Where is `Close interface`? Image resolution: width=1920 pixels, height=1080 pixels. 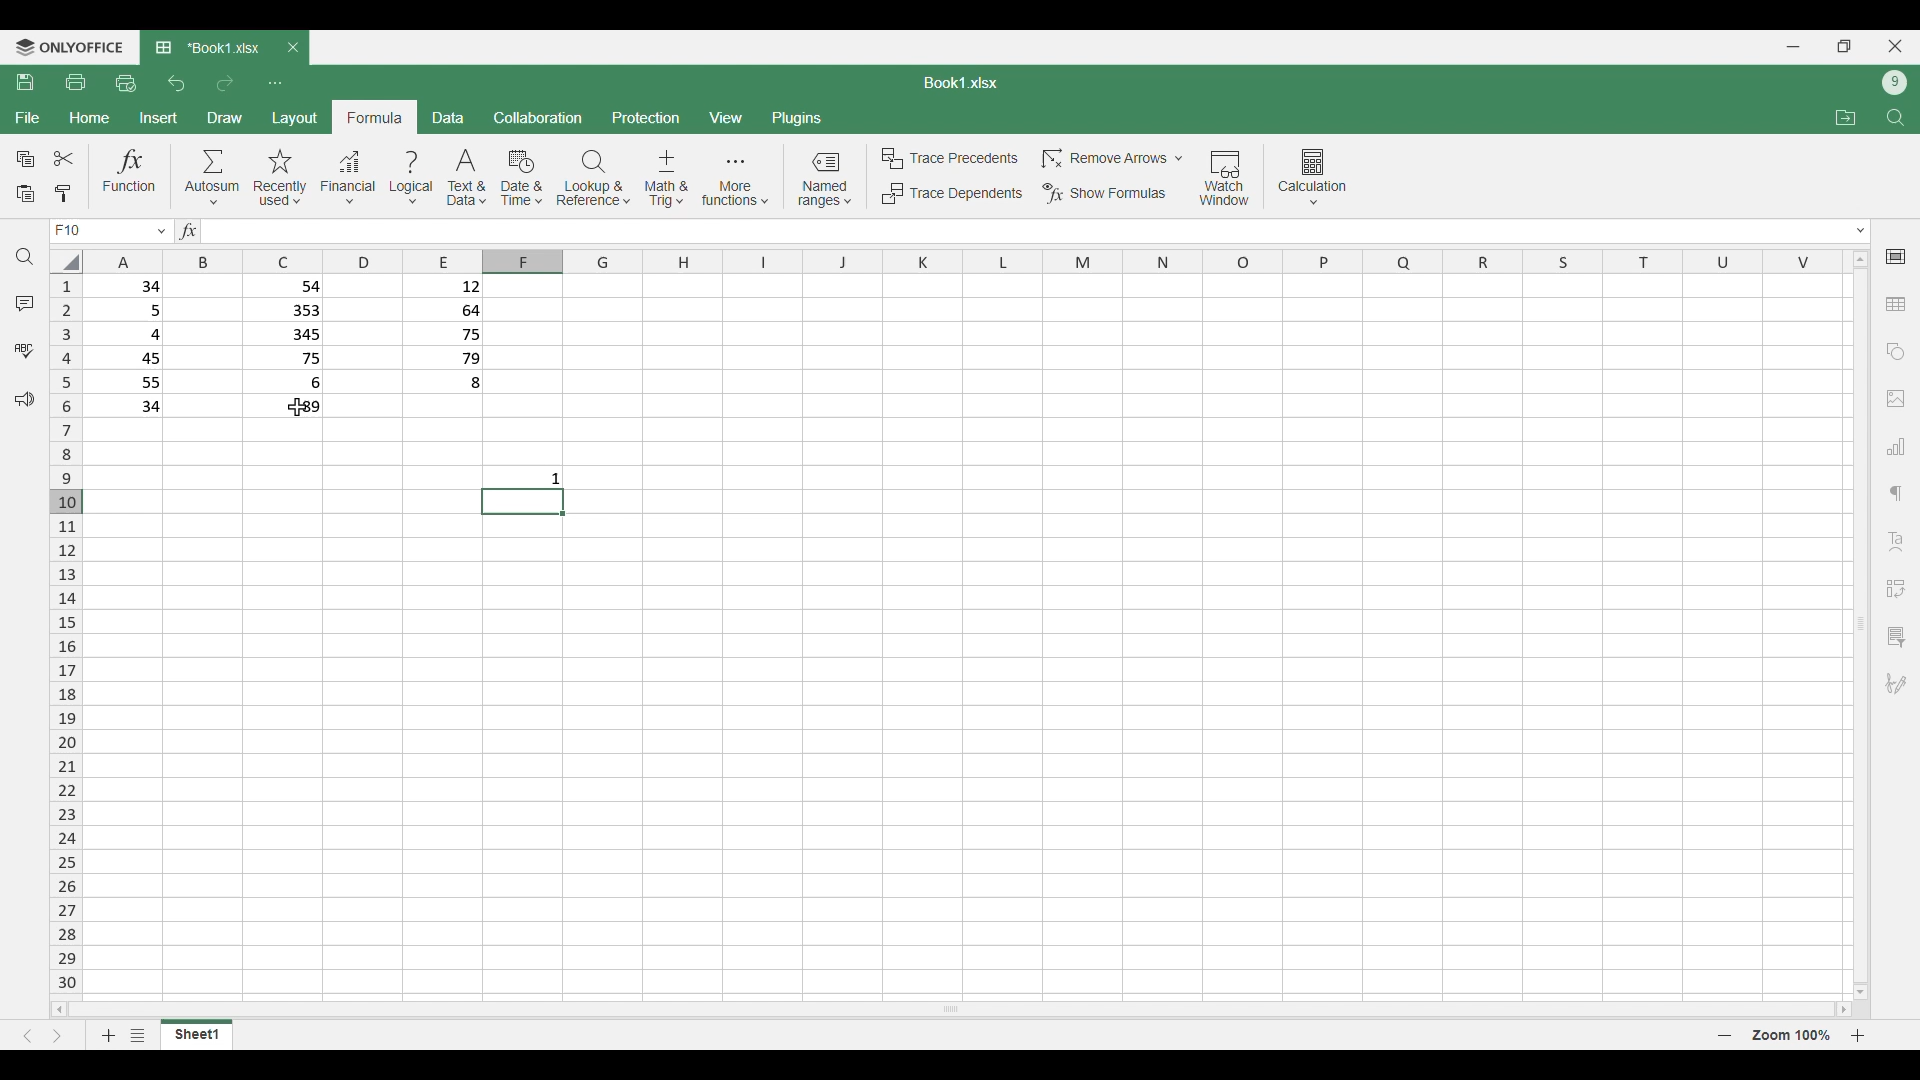 Close interface is located at coordinates (1896, 46).